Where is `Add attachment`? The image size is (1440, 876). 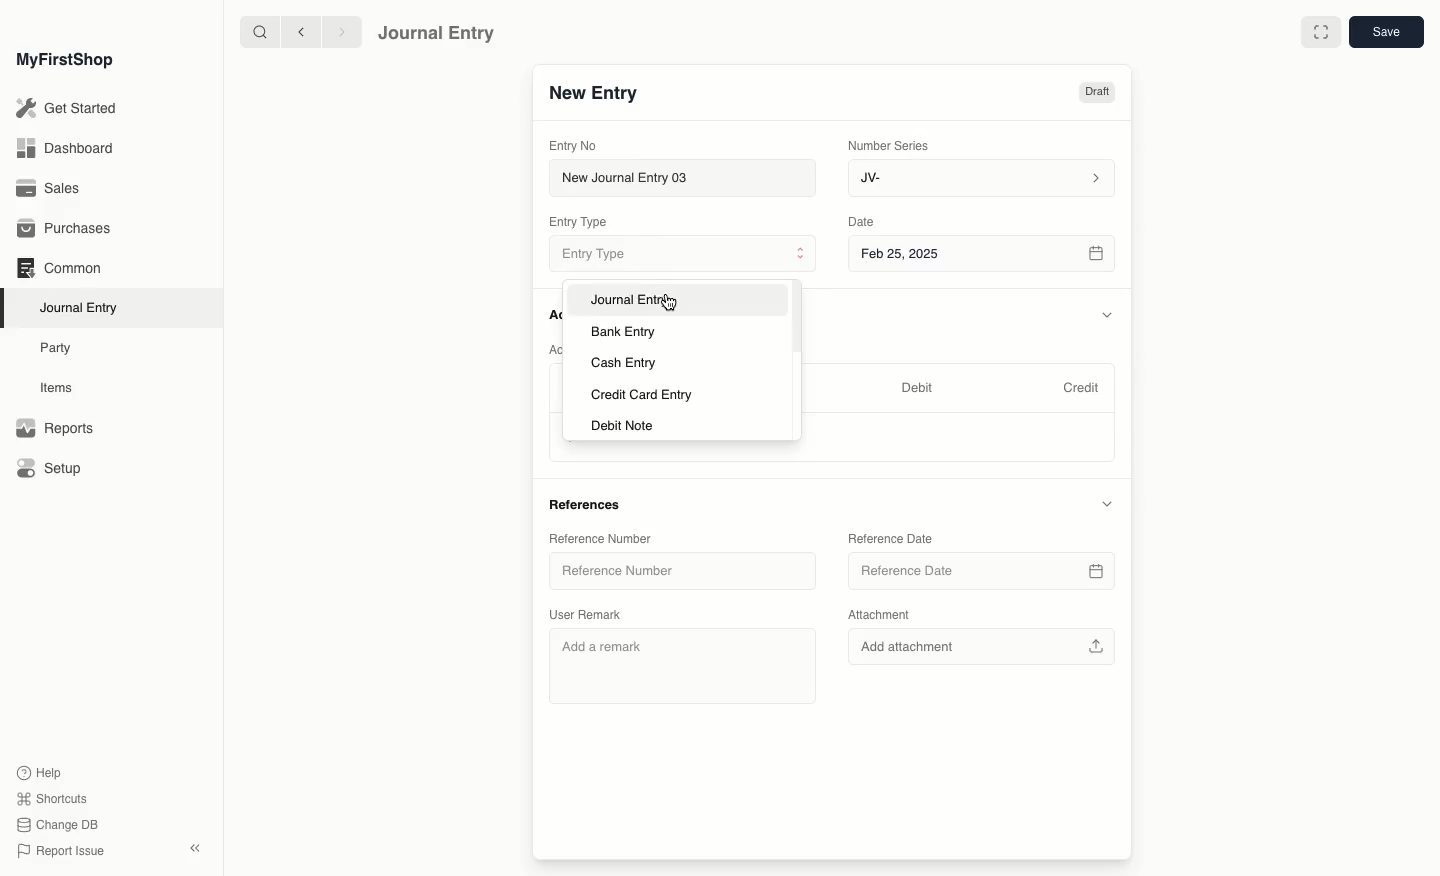 Add attachment is located at coordinates (980, 648).